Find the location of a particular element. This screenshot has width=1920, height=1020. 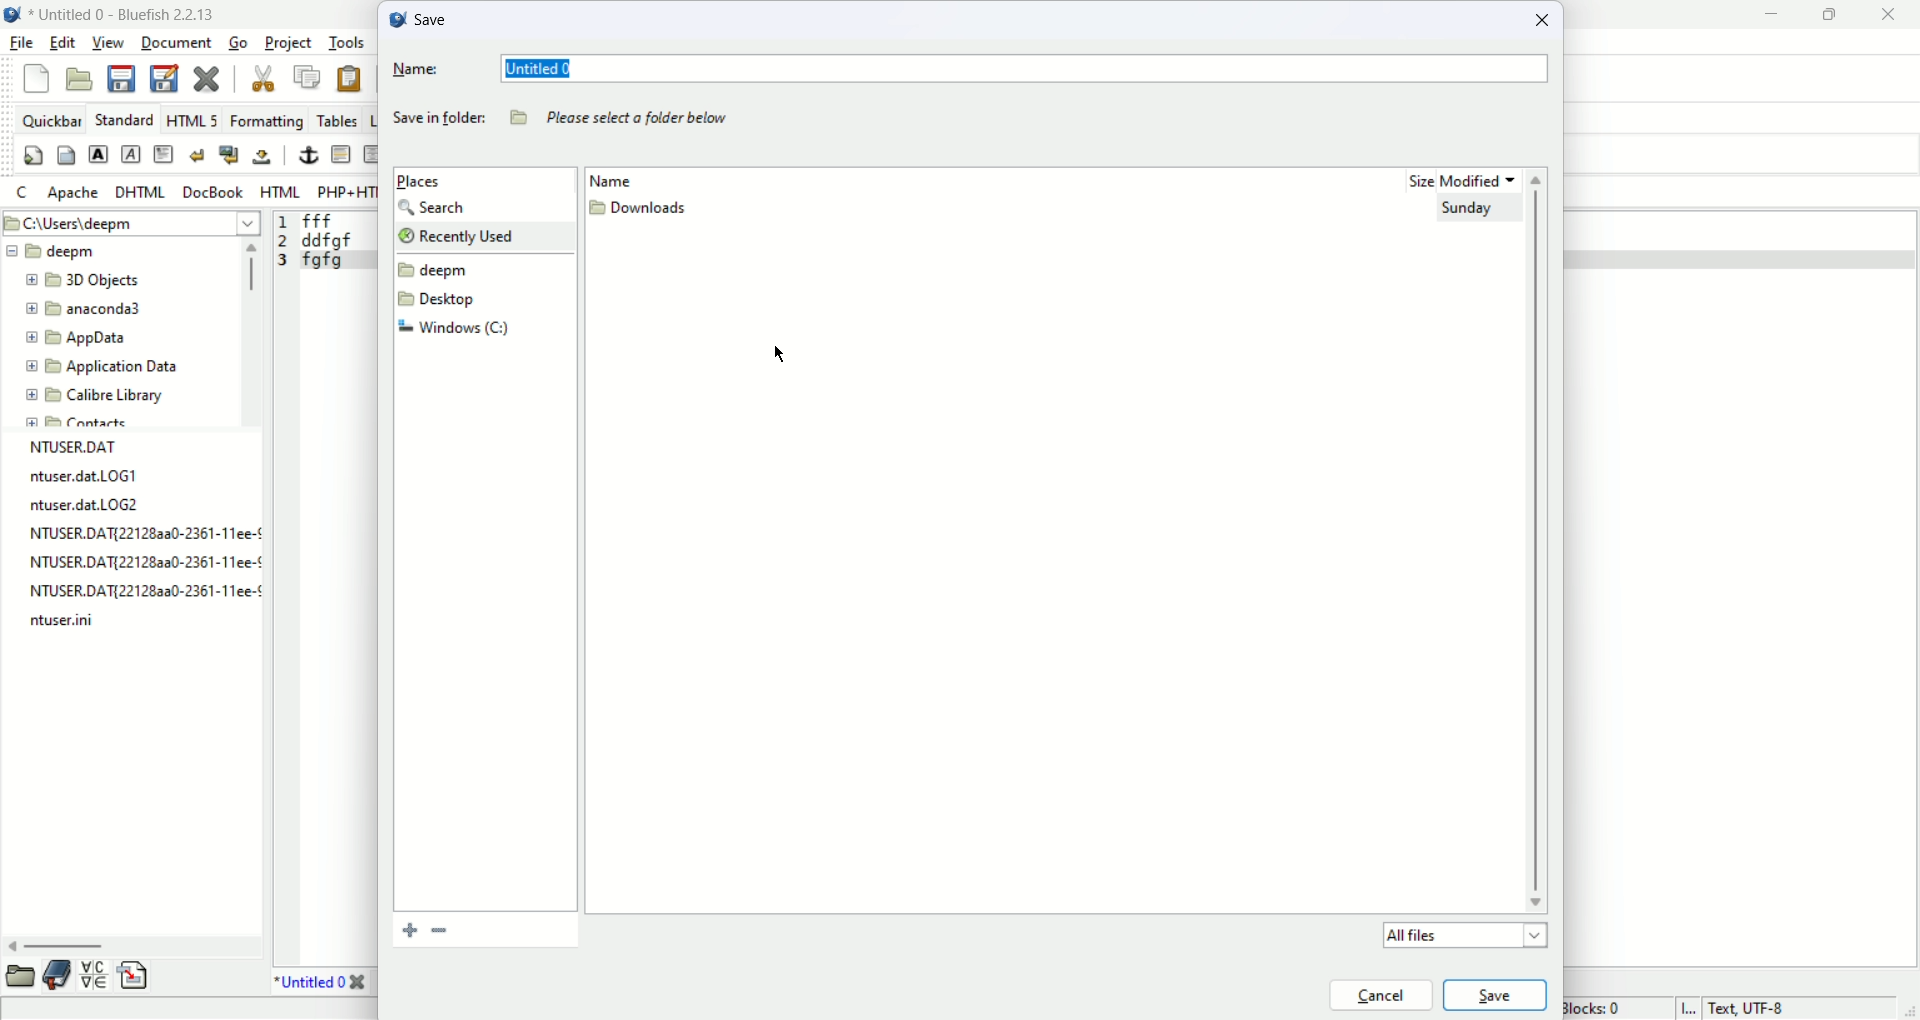

body is located at coordinates (65, 154).